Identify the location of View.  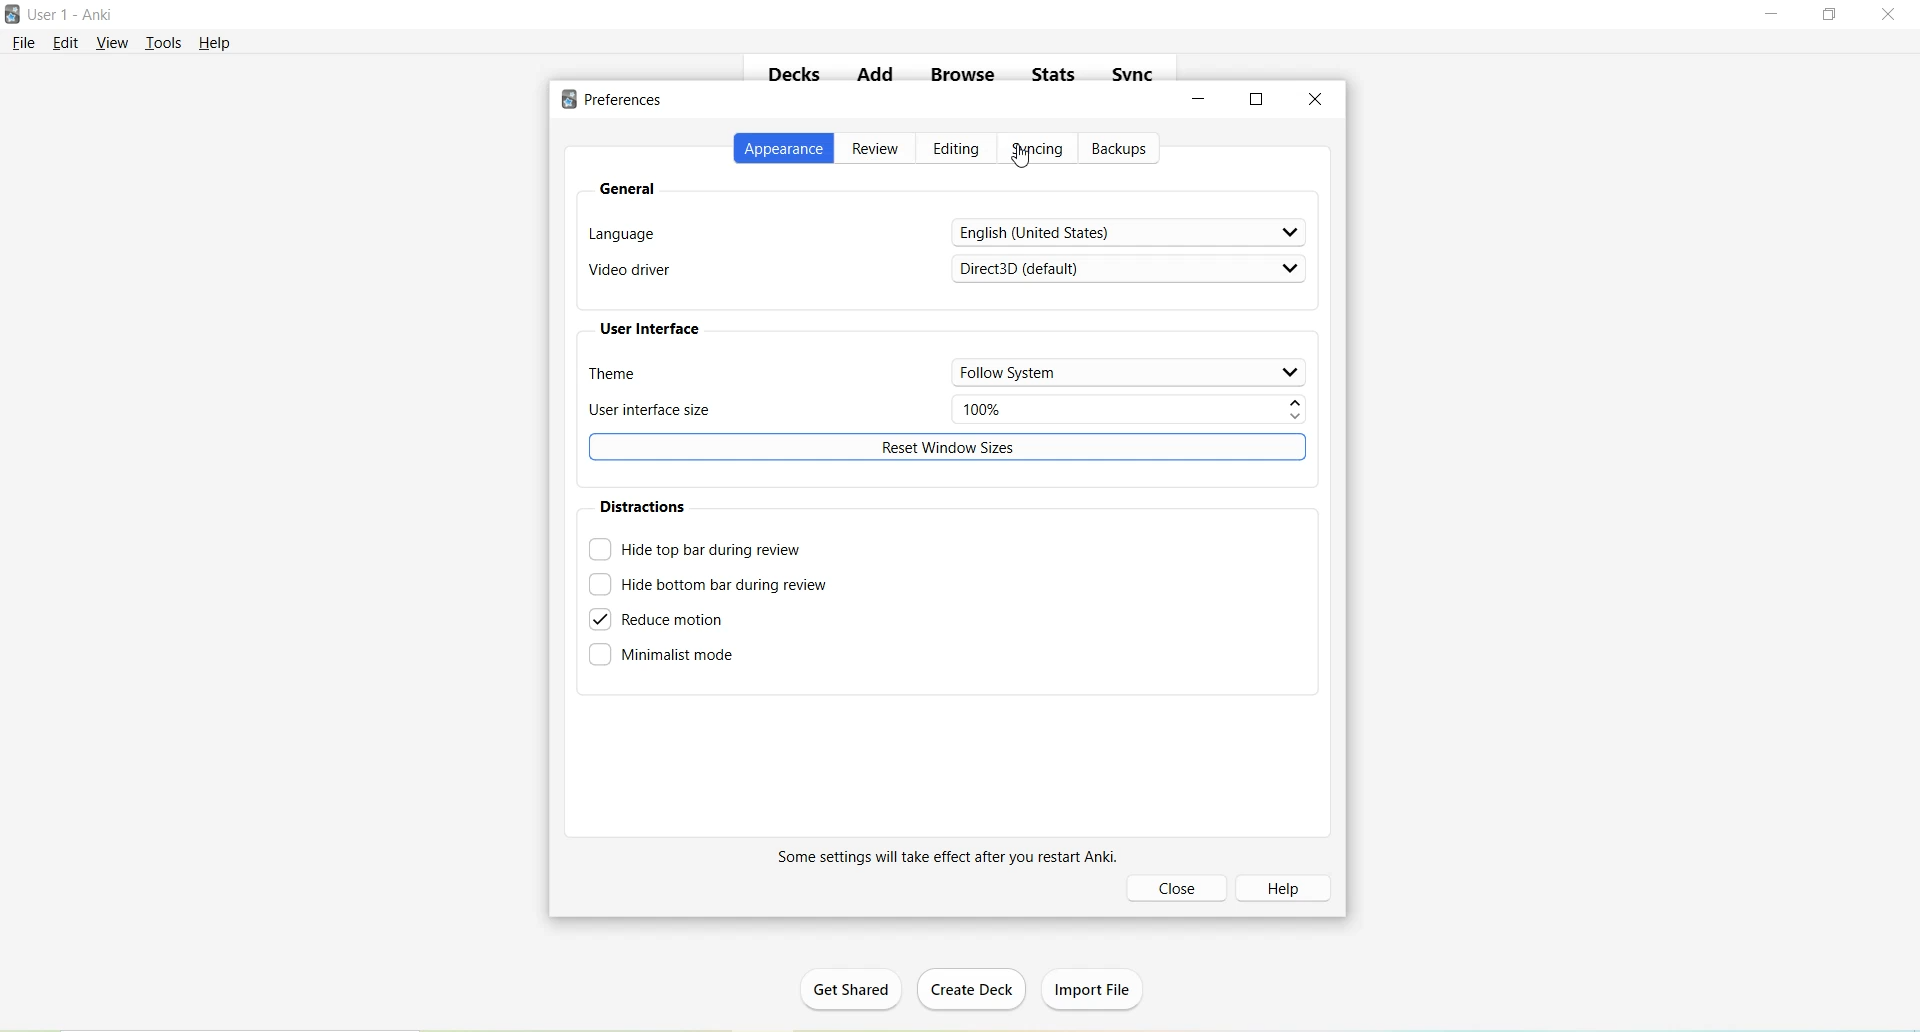
(113, 42).